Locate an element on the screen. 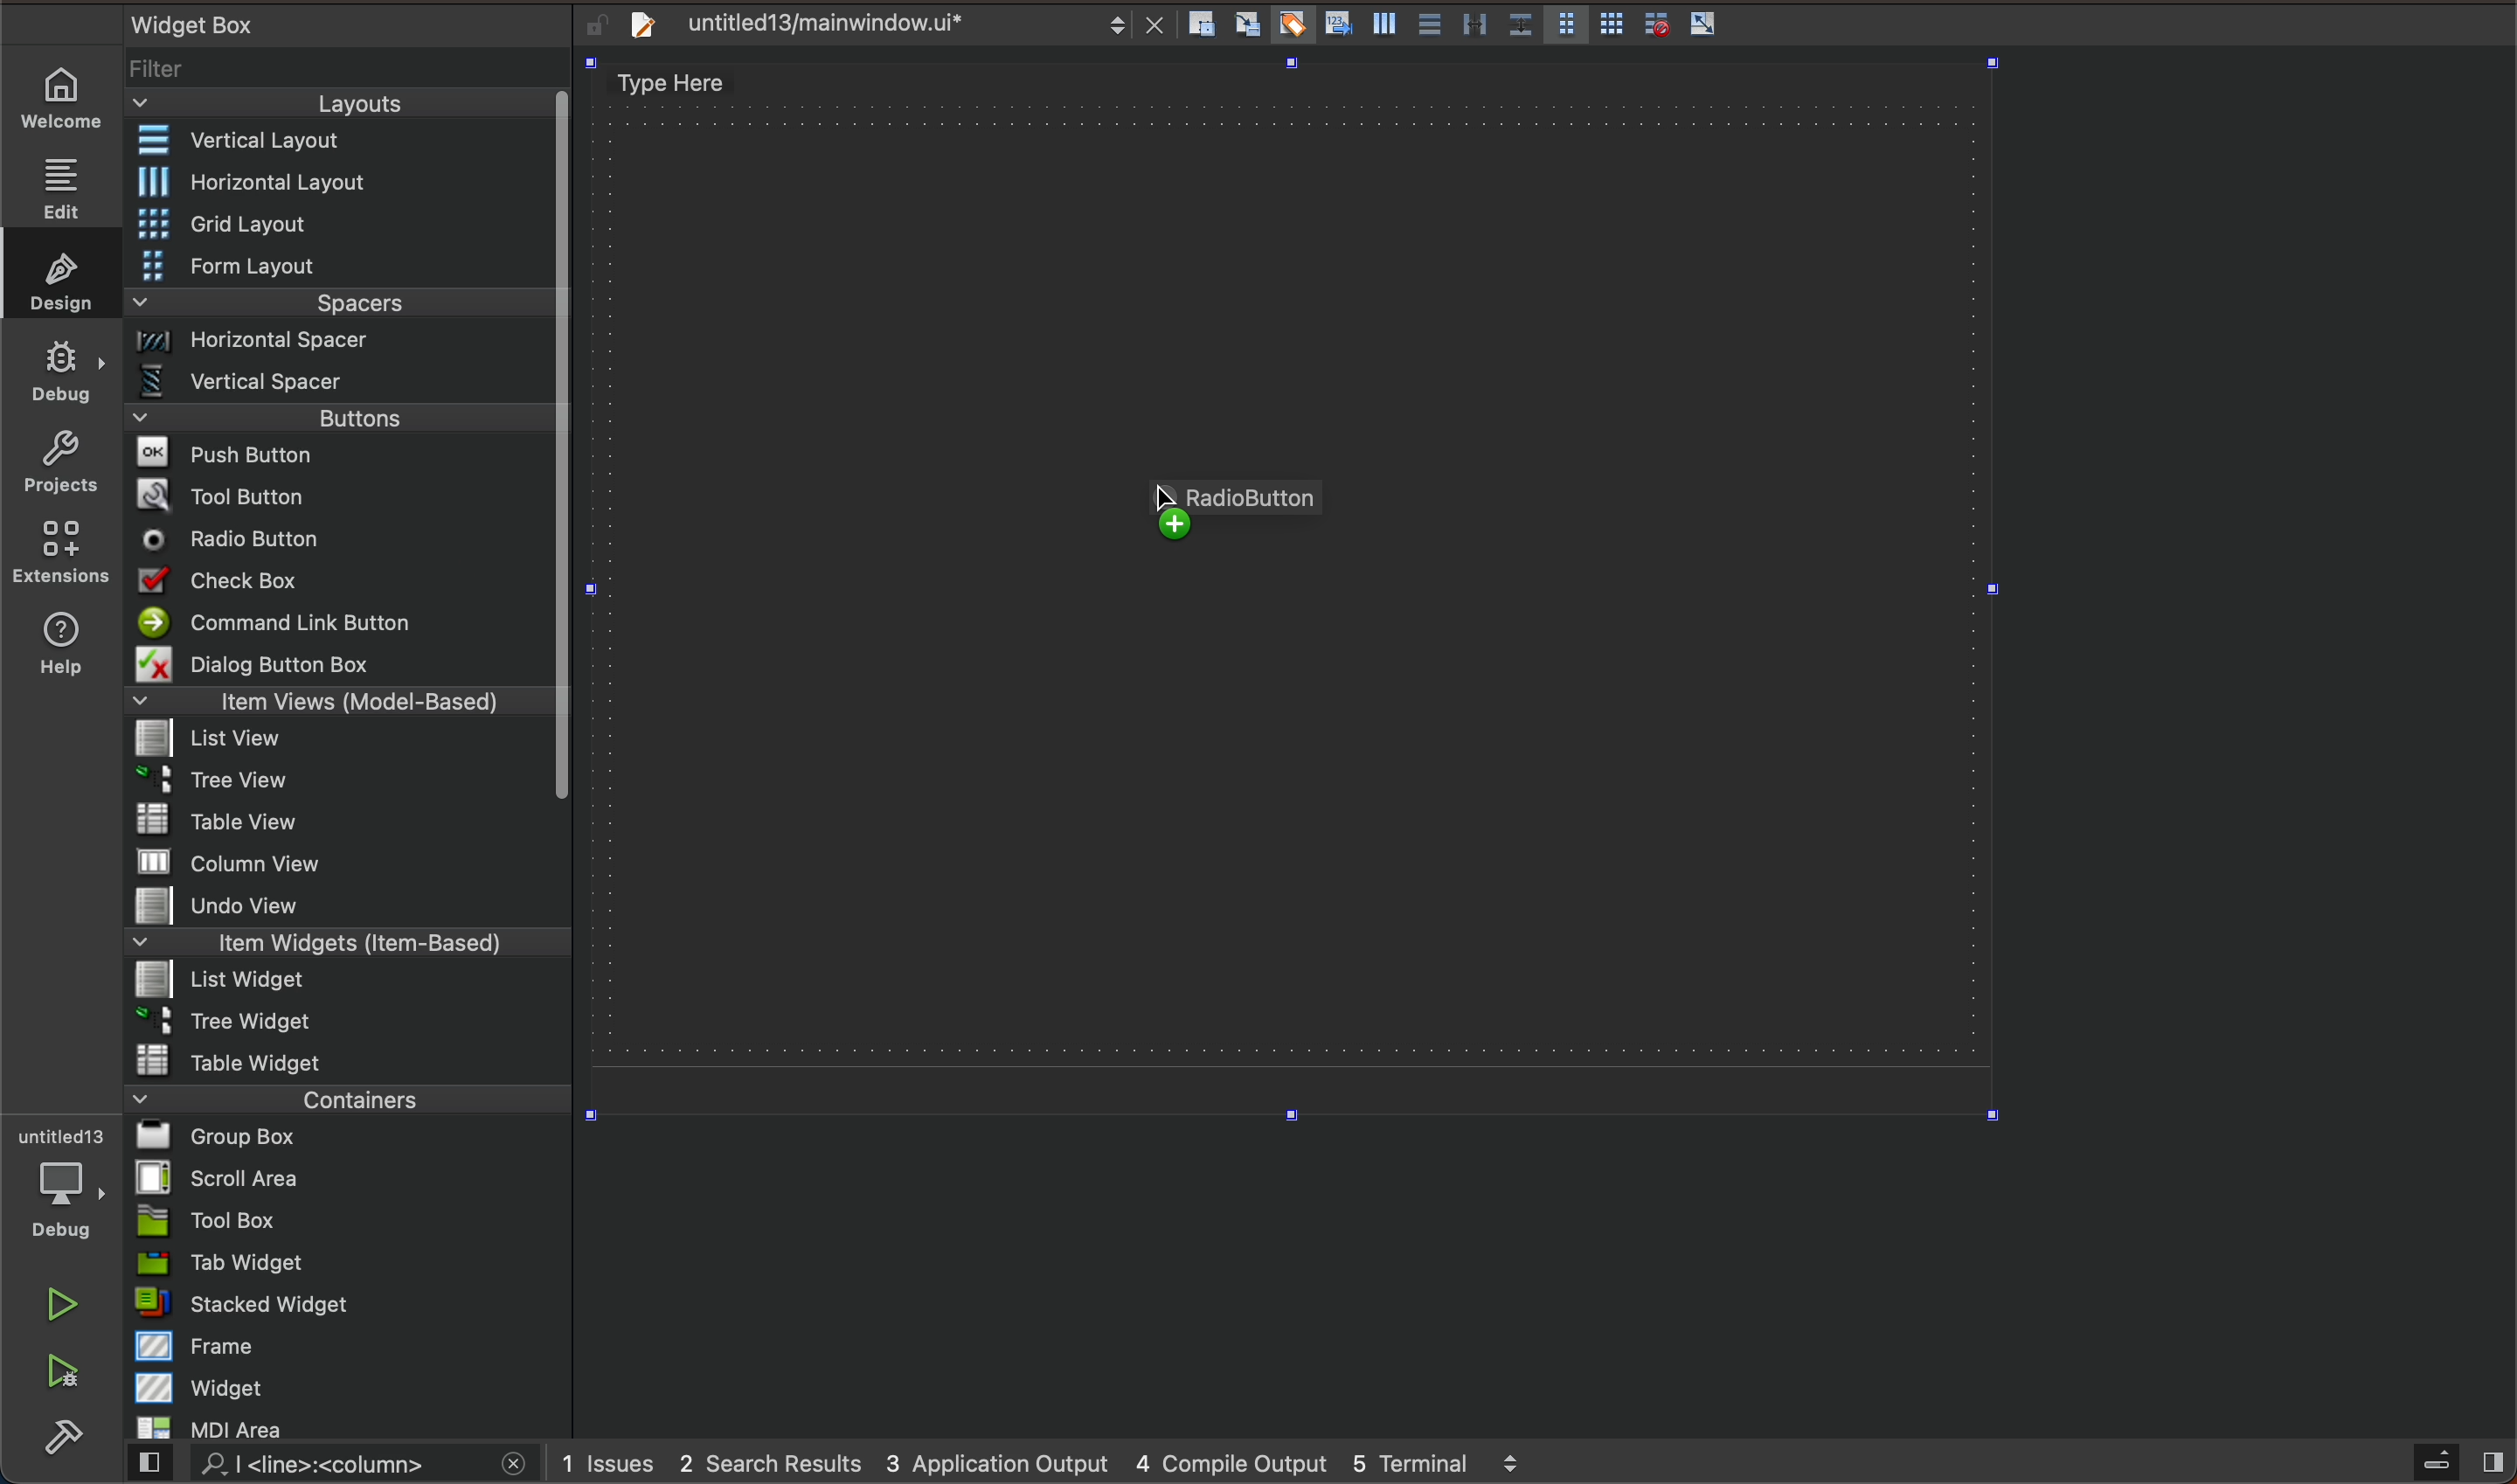 This screenshot has width=2517, height=1484. vertical spacer is located at coordinates (339, 386).